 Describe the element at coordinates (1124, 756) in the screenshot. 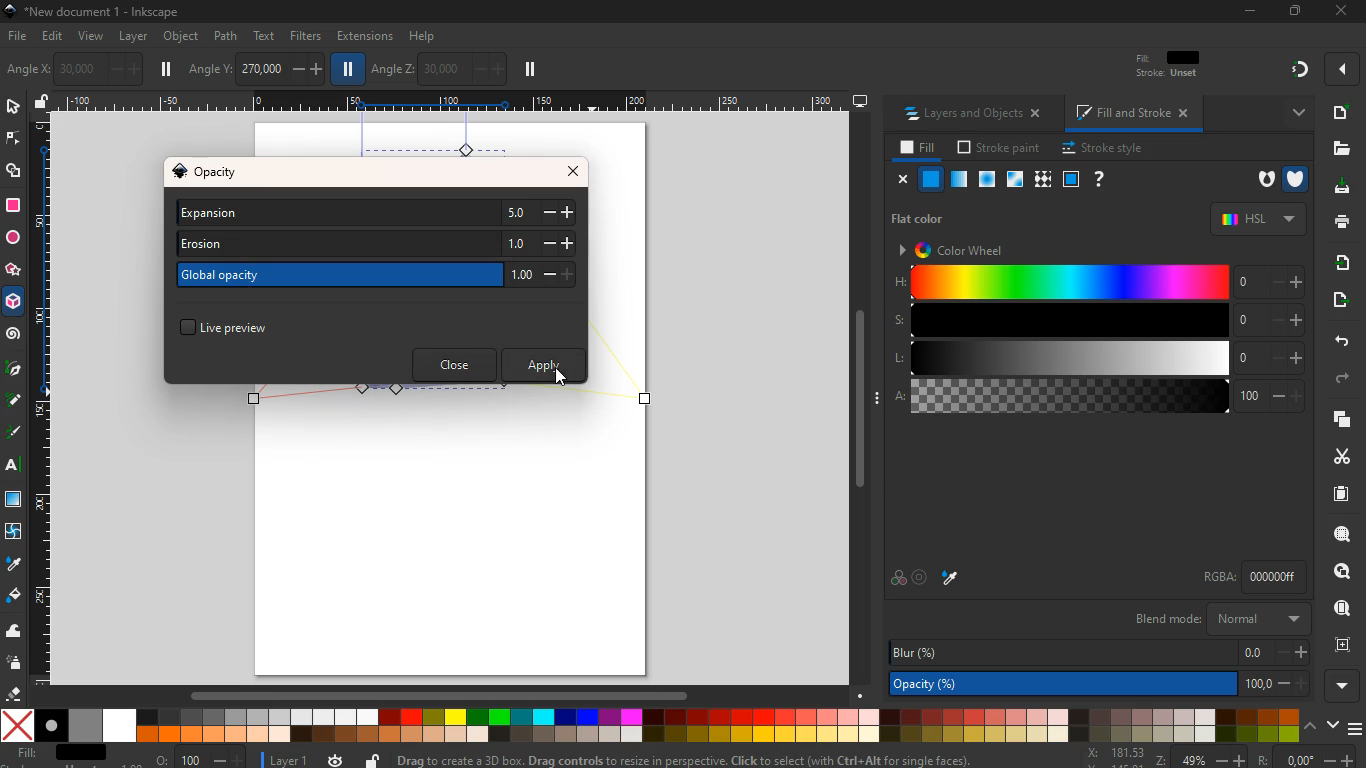

I see `zoom` at that location.